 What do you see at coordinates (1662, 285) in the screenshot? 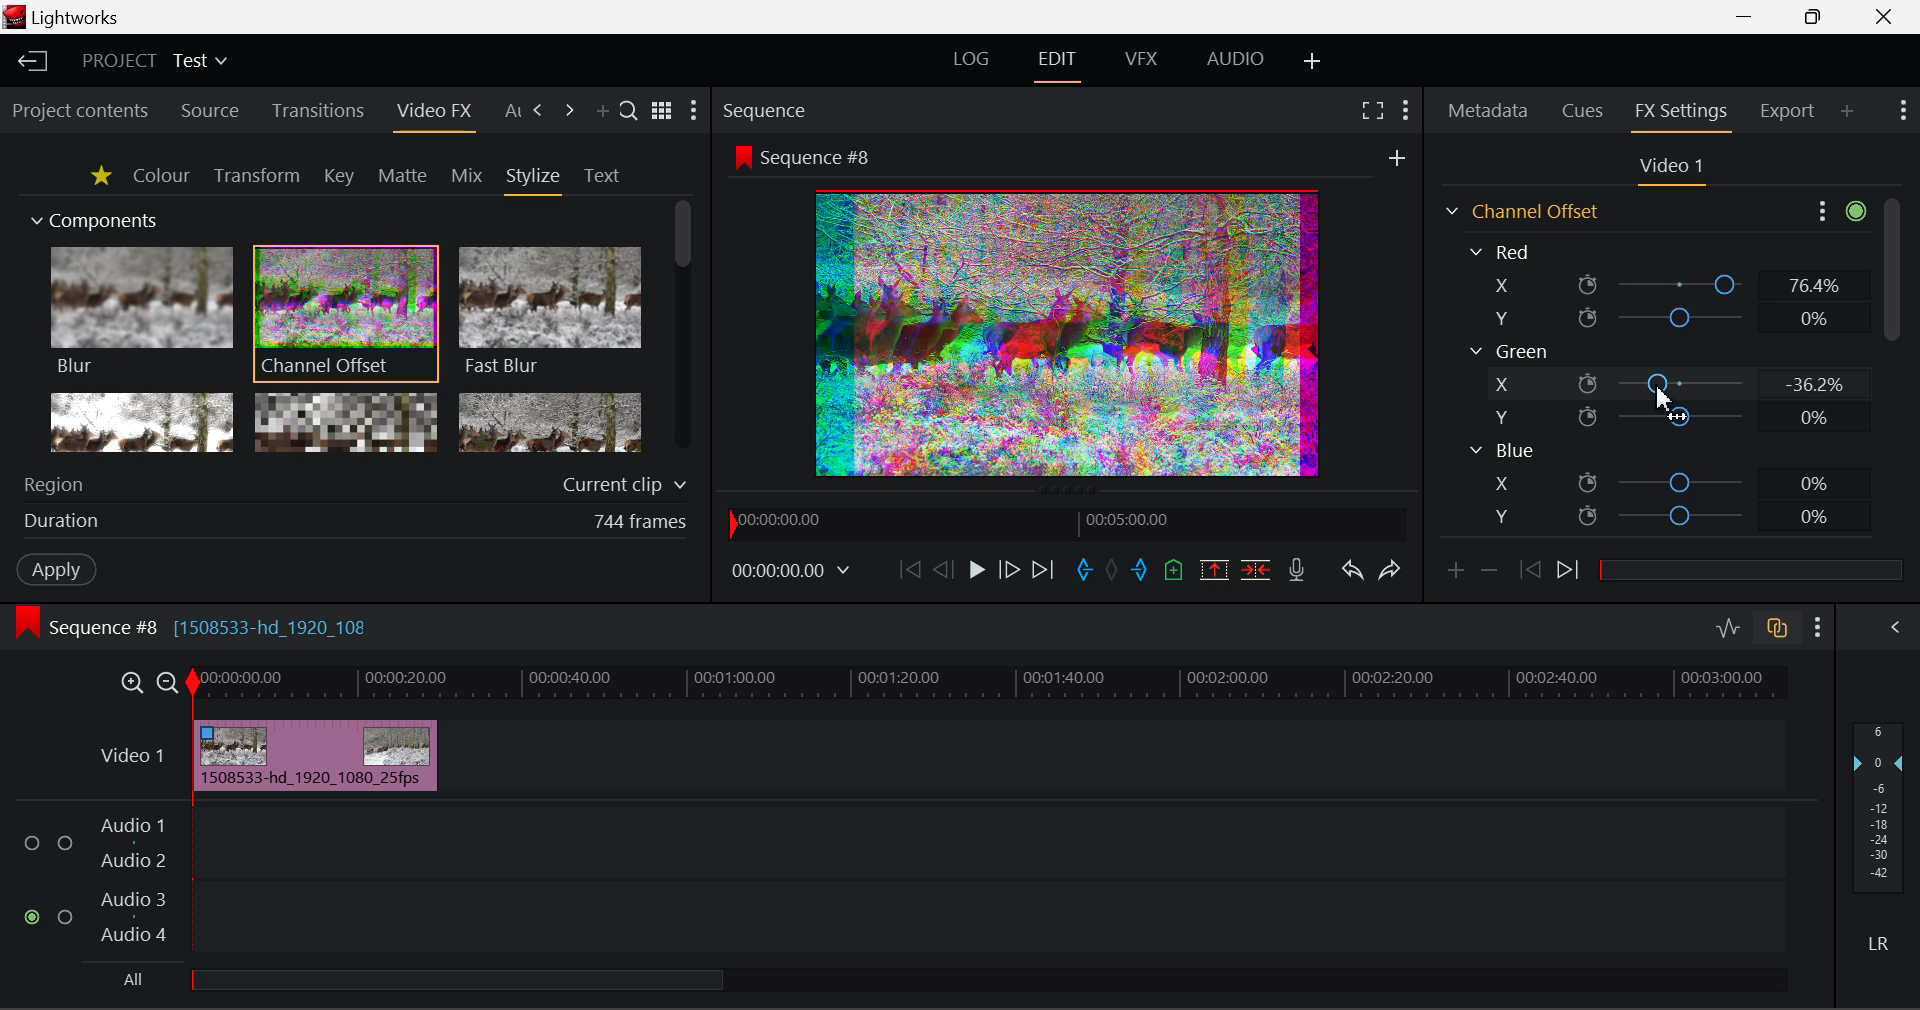
I see `Red X` at bounding box center [1662, 285].